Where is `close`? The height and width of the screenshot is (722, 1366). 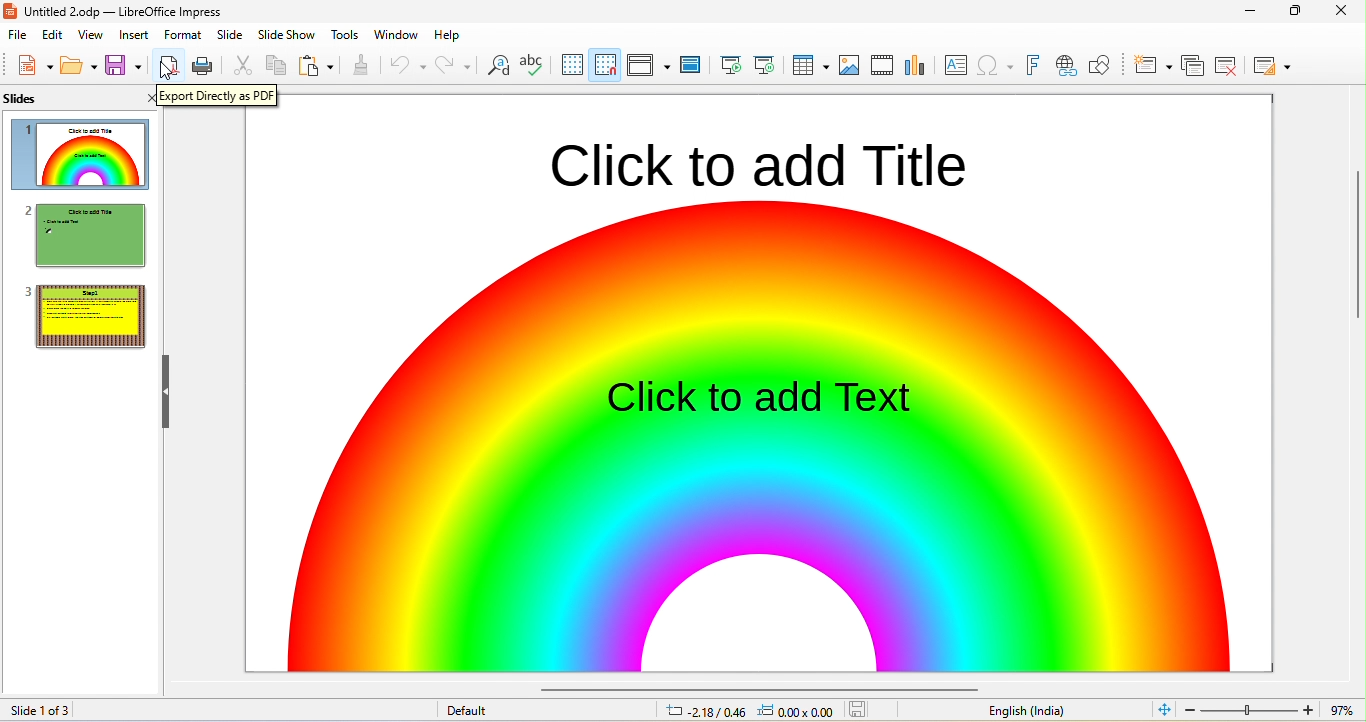 close is located at coordinates (147, 99).